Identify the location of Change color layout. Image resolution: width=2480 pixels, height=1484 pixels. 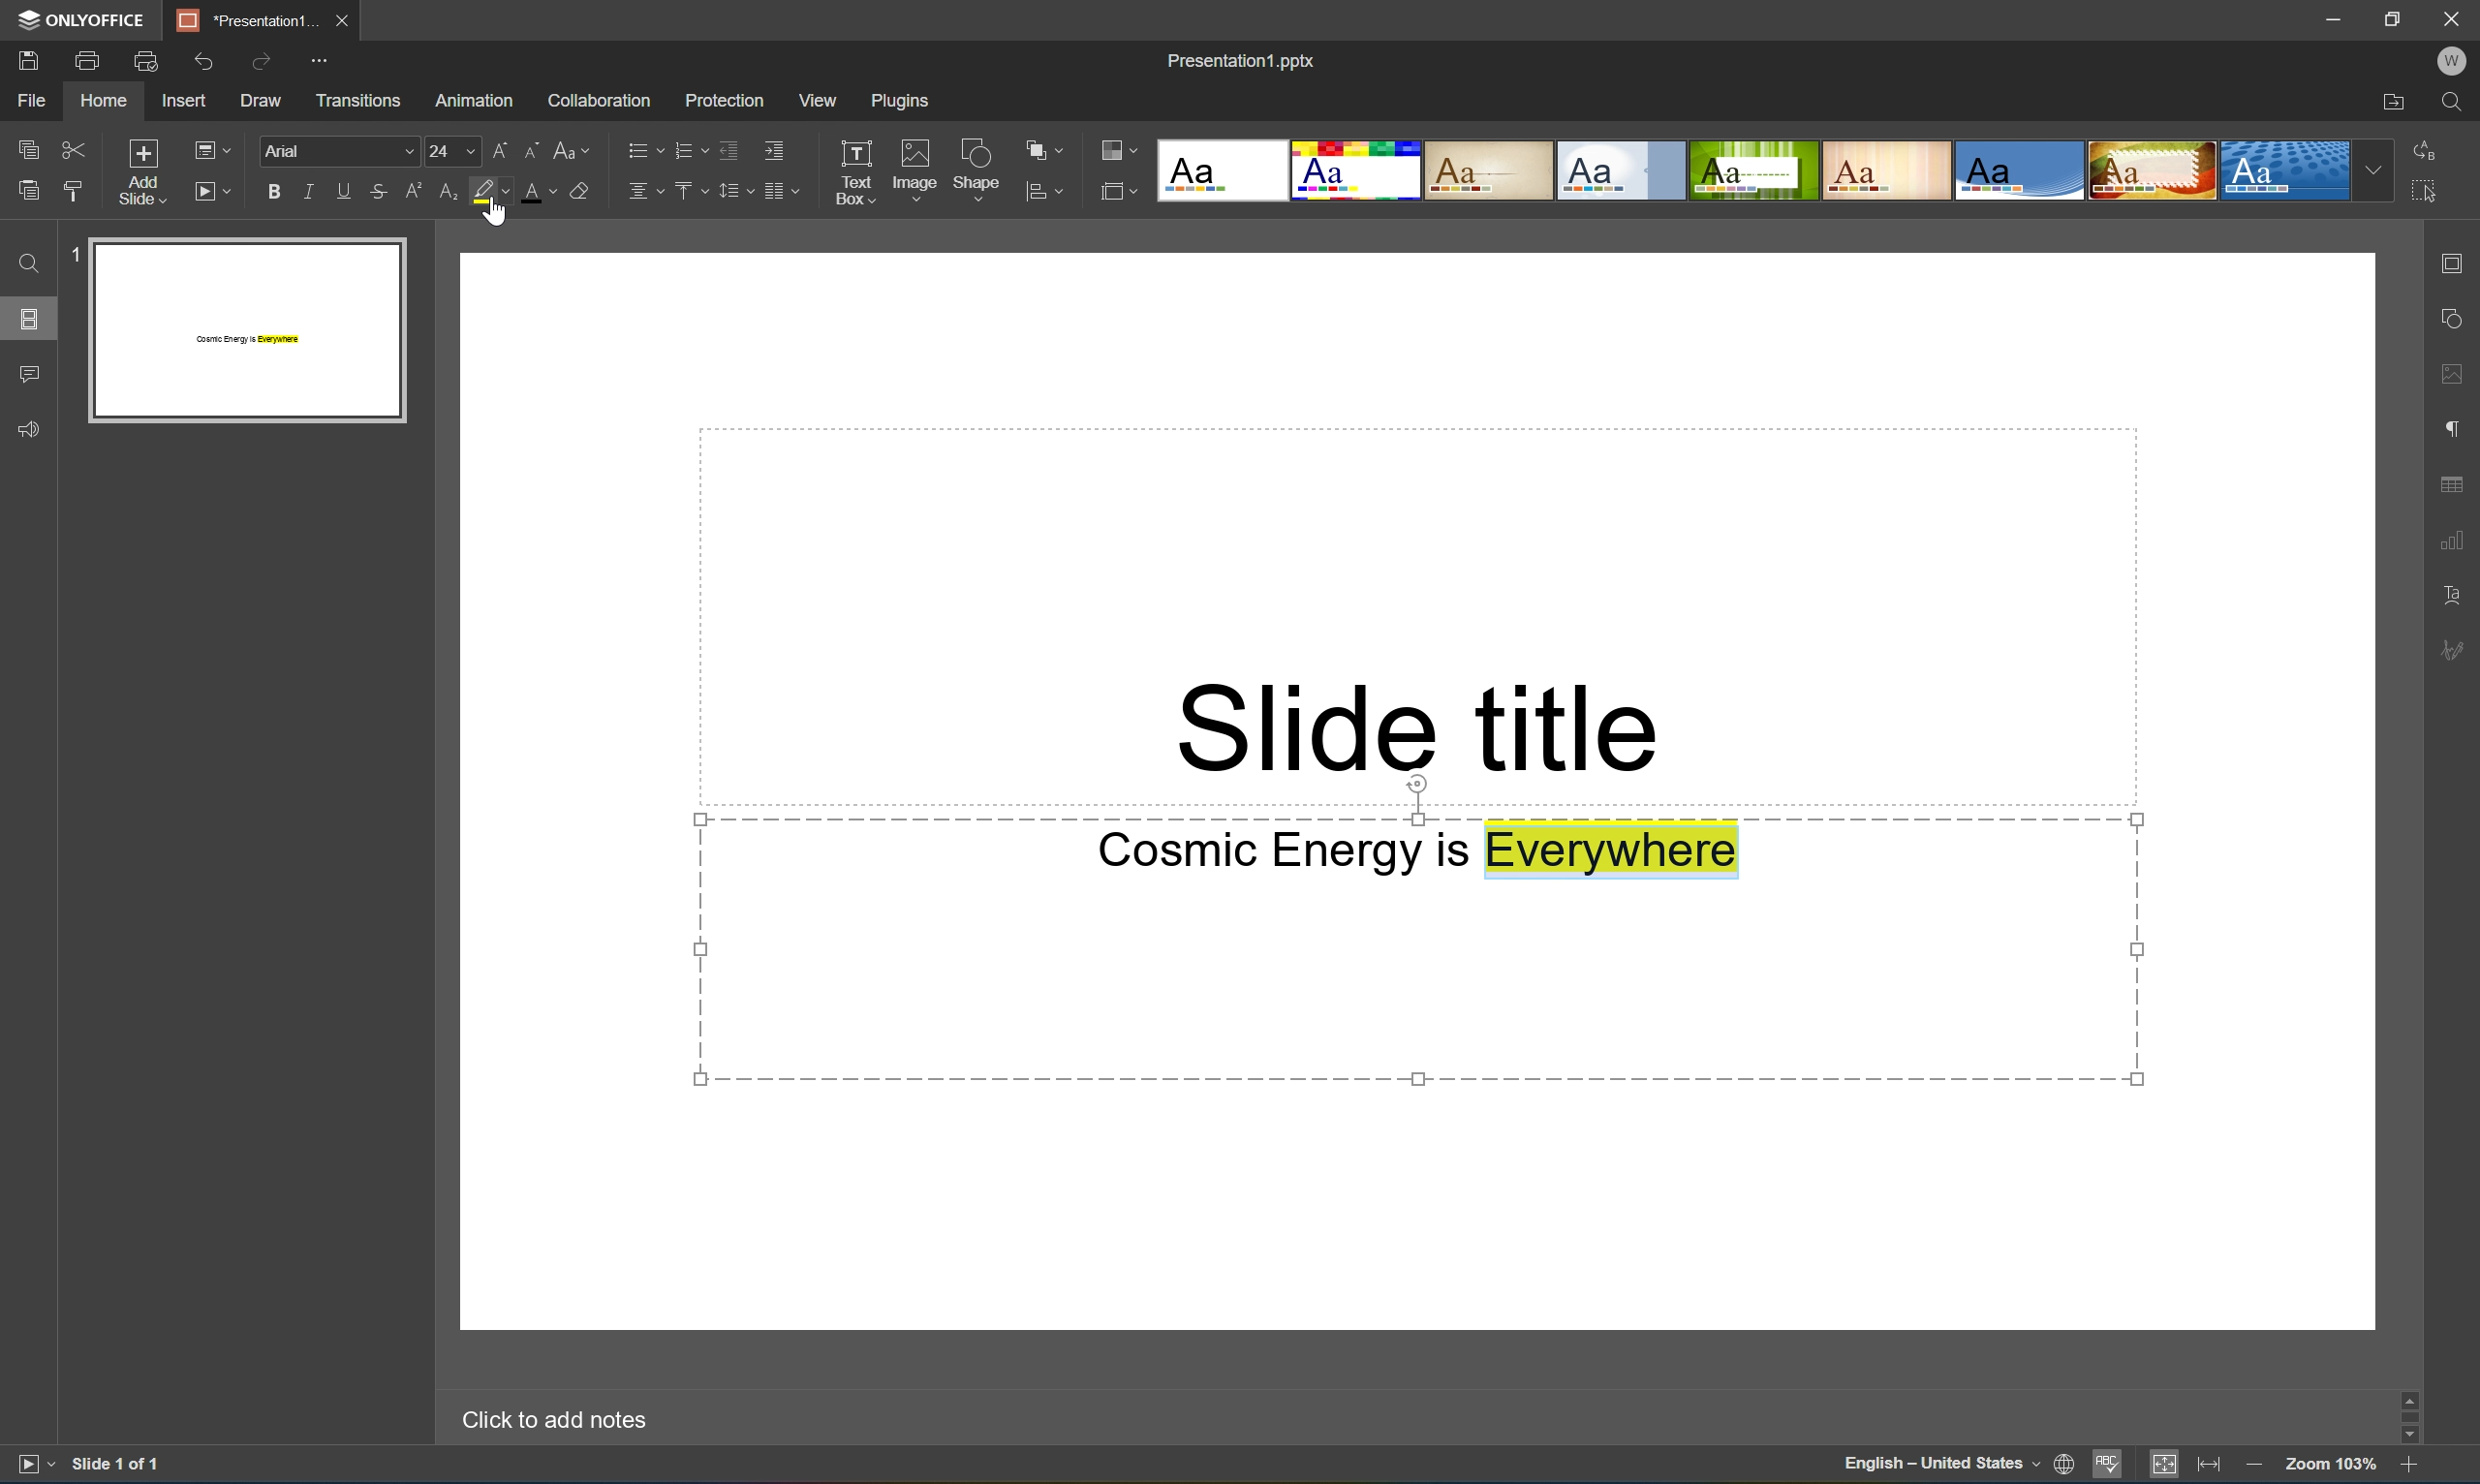
(1118, 149).